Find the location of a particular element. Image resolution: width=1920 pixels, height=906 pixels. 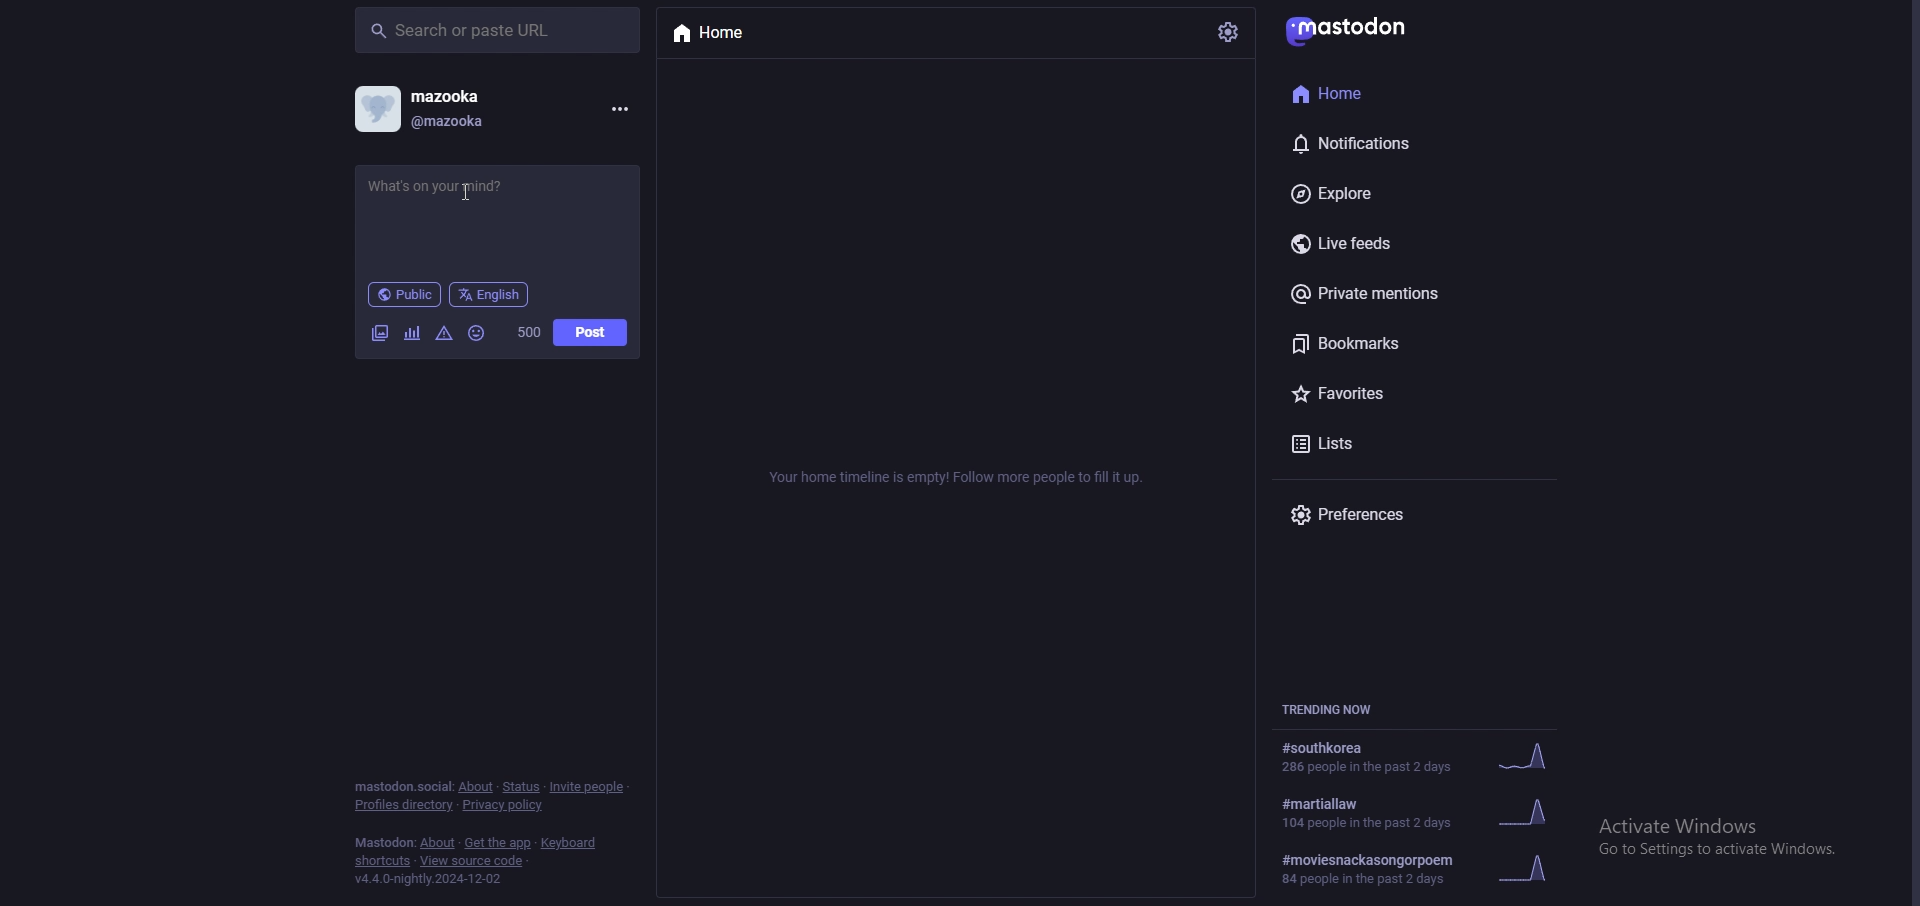

privacy policy is located at coordinates (502, 805).